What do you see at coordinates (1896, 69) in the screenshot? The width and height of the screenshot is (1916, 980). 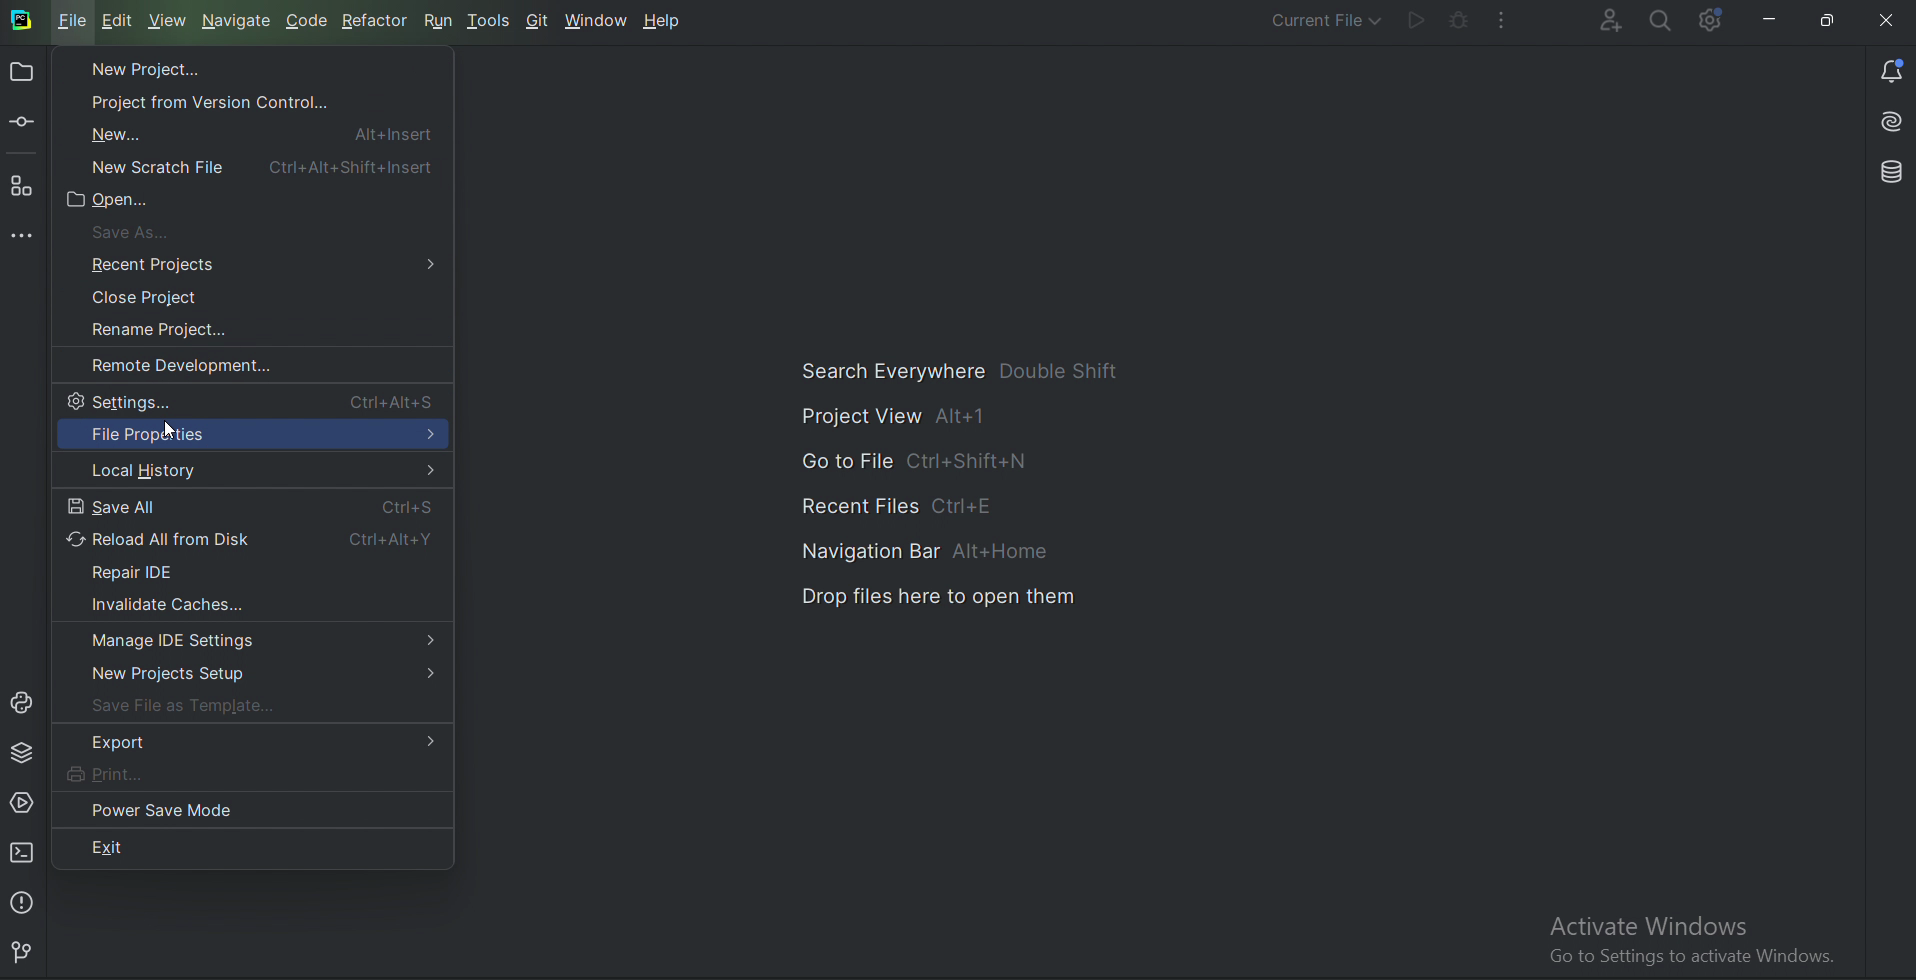 I see `Notifications` at bounding box center [1896, 69].